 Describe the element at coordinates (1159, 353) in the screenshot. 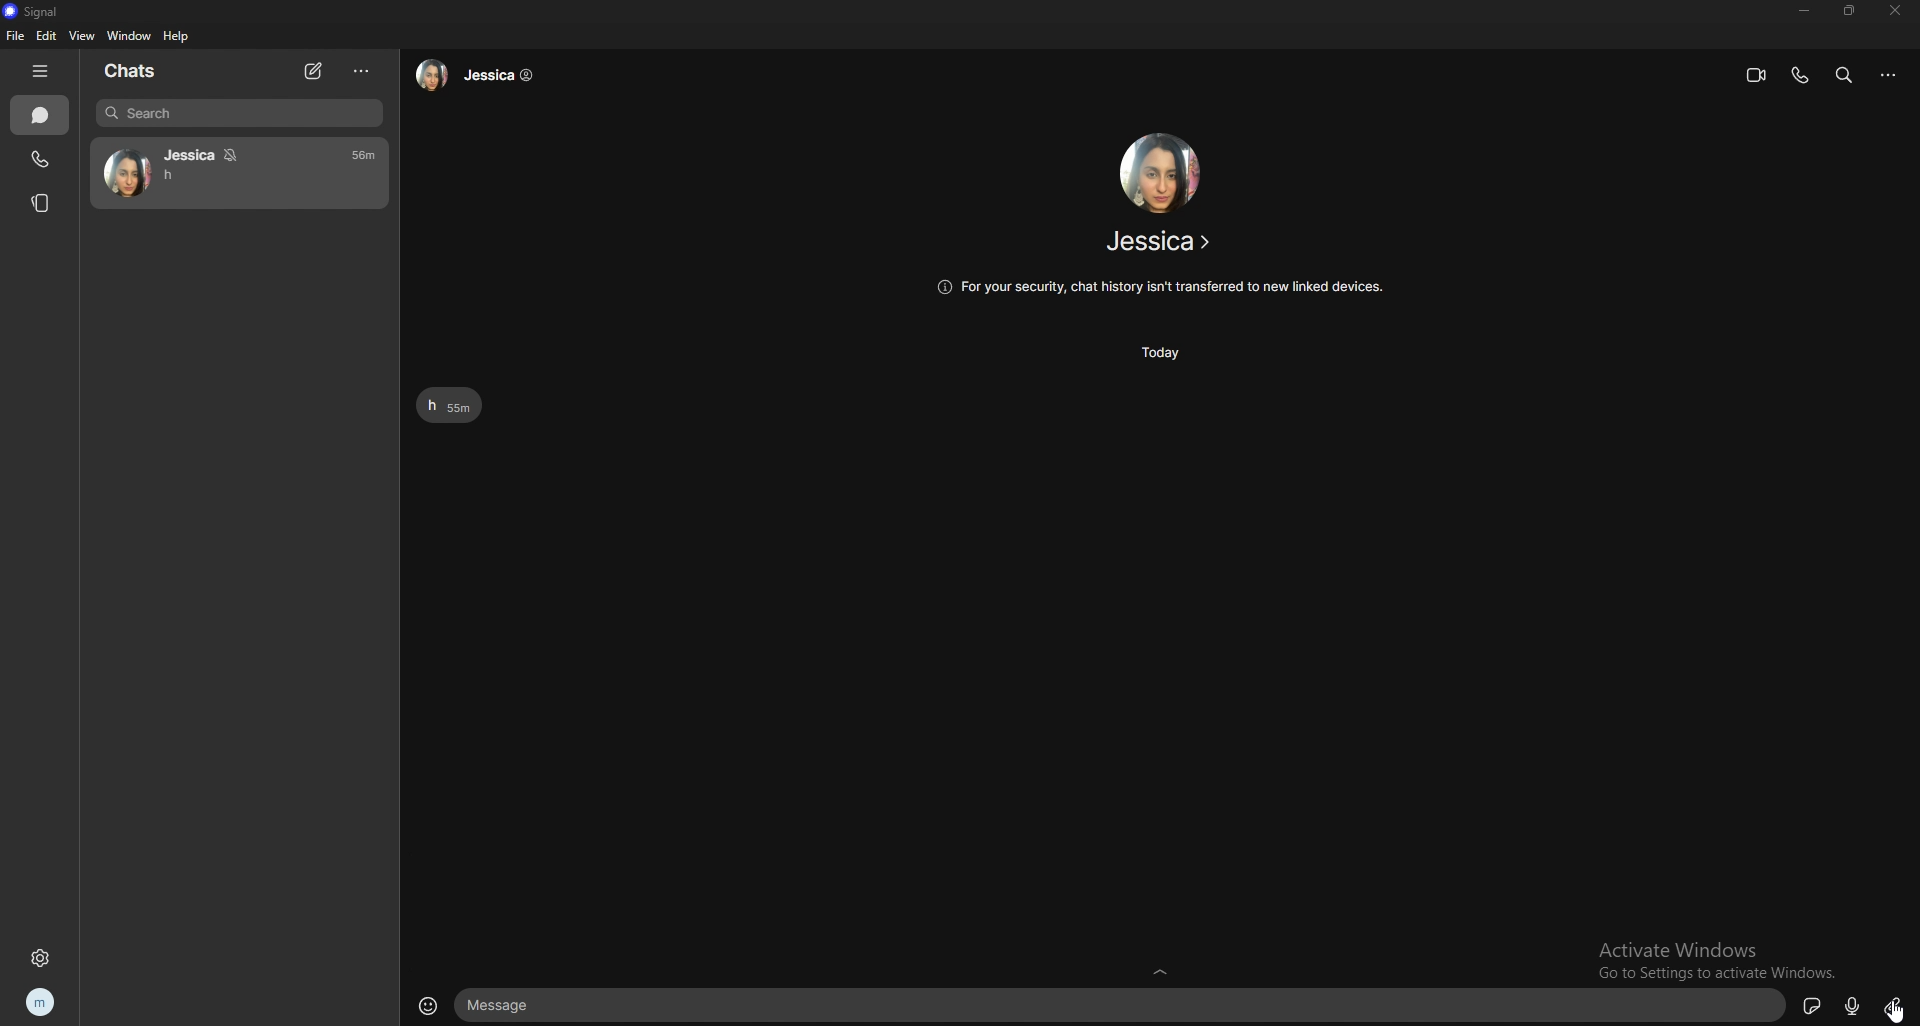

I see `time` at that location.